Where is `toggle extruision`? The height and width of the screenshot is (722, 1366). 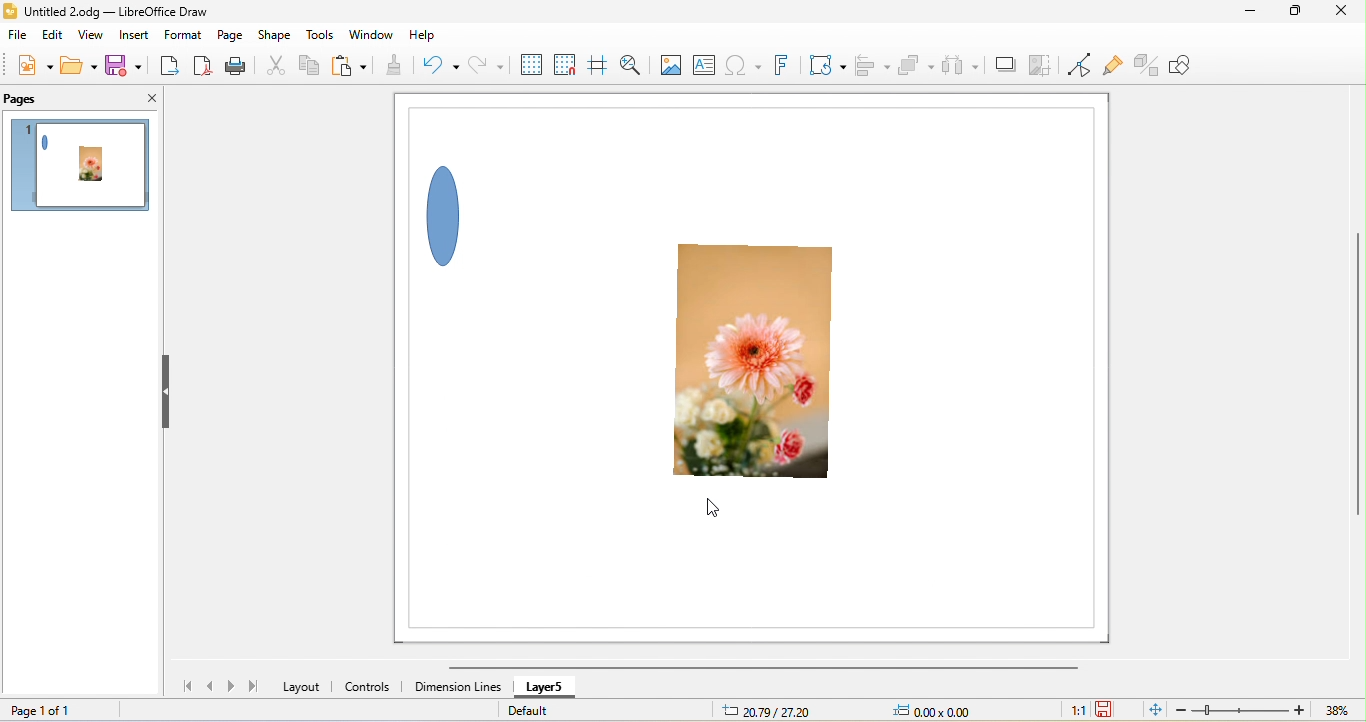 toggle extruision is located at coordinates (1136, 65).